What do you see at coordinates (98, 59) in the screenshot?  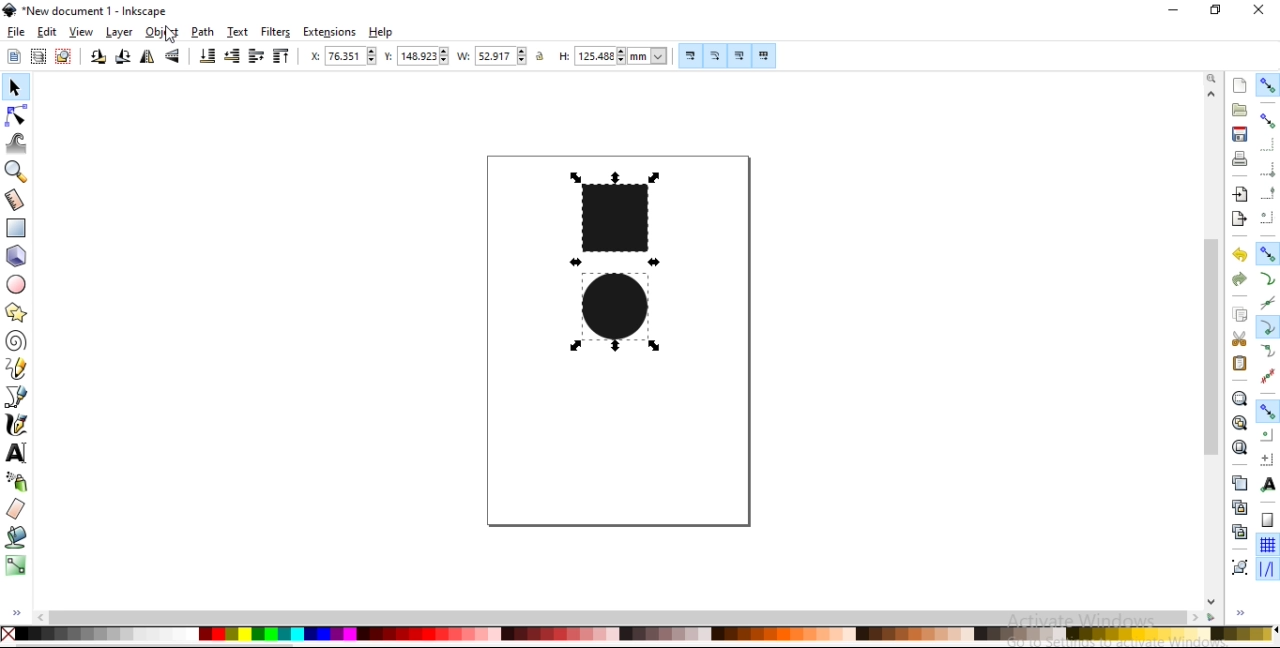 I see `rotate 90 counter clockwise` at bounding box center [98, 59].